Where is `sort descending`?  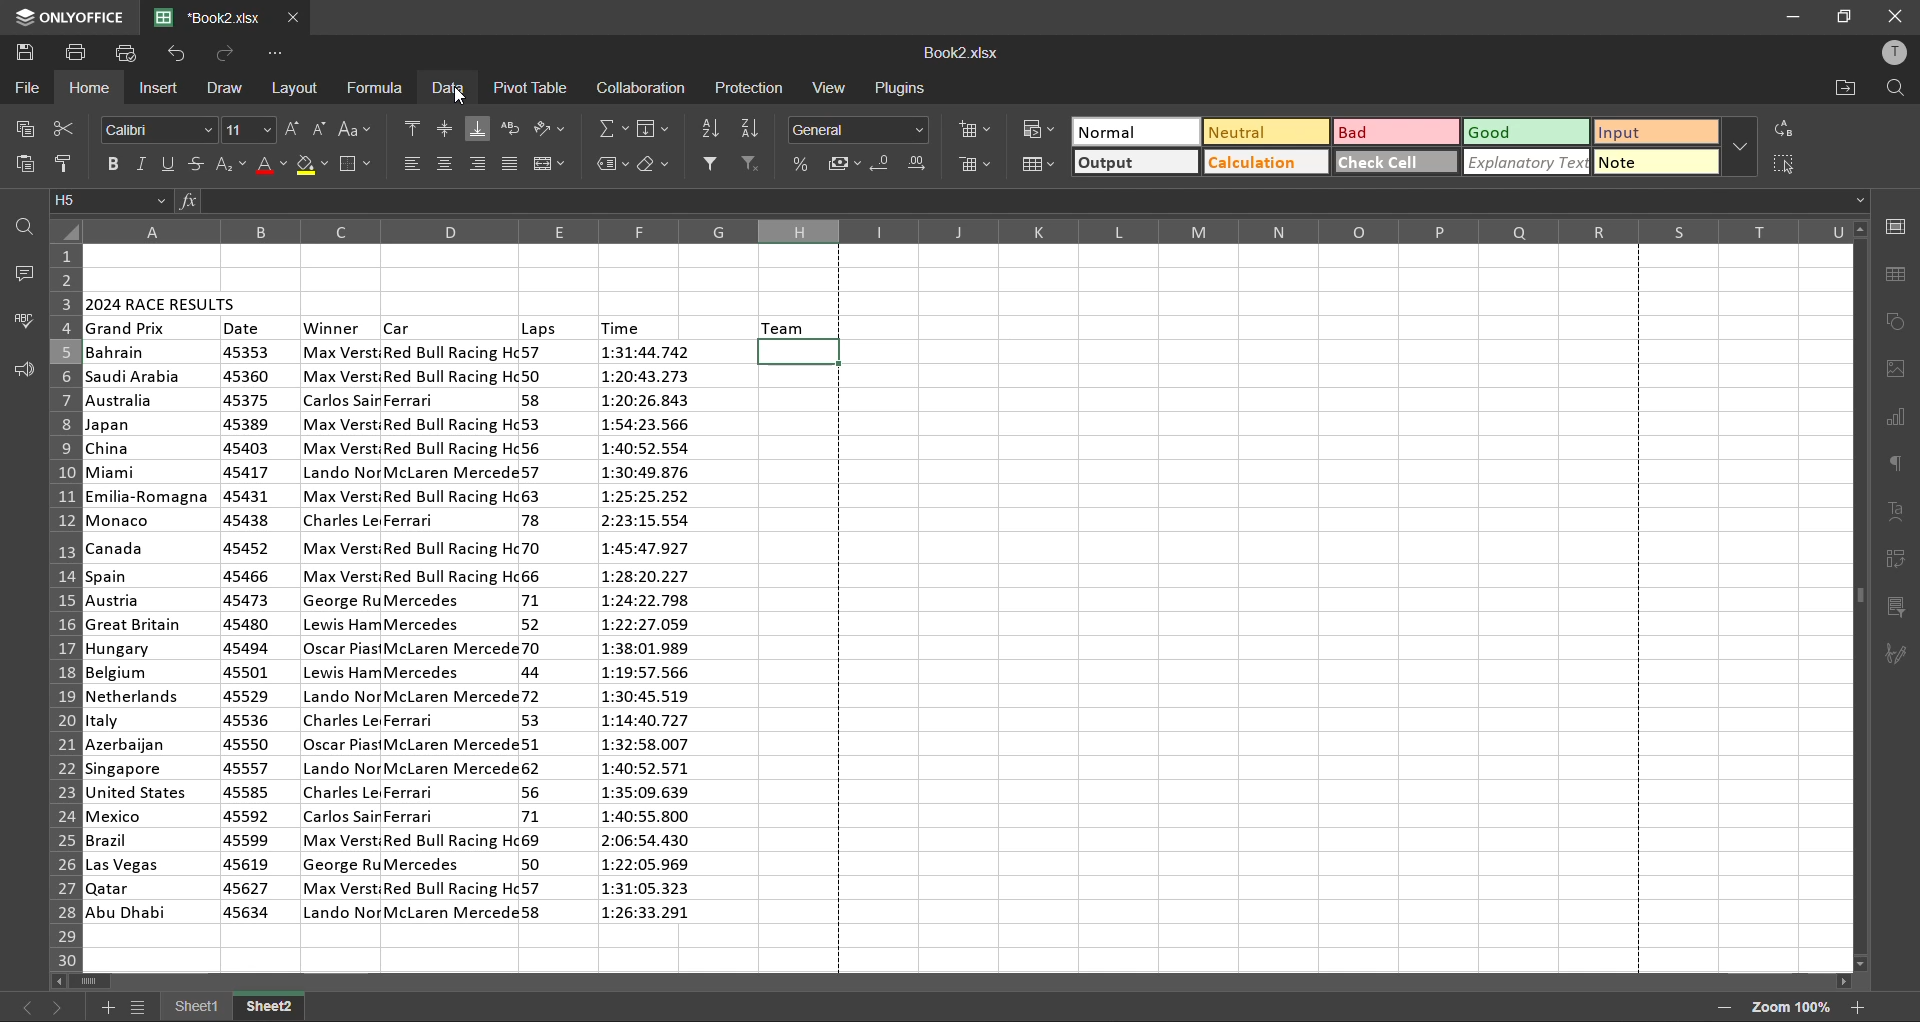 sort descending is located at coordinates (754, 128).